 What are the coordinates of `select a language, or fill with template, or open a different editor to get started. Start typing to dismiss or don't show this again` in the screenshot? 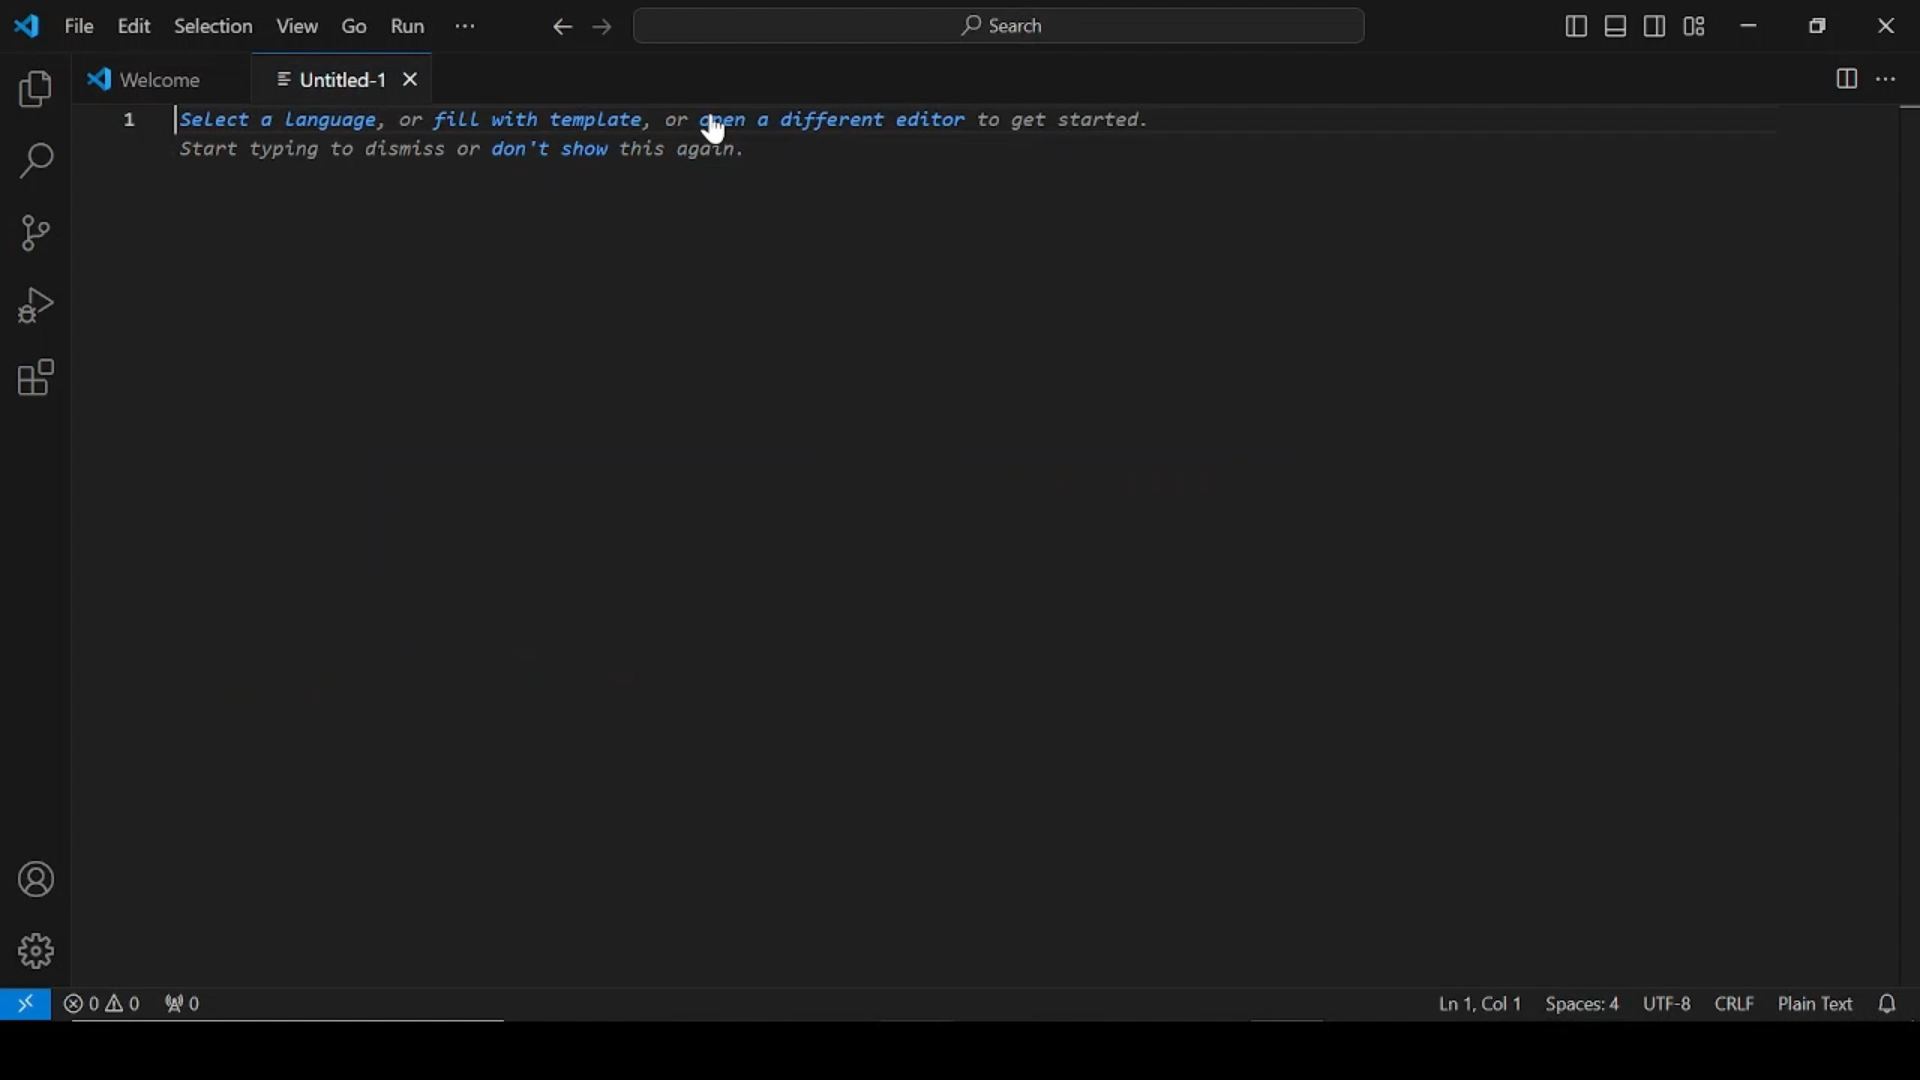 It's located at (668, 138).